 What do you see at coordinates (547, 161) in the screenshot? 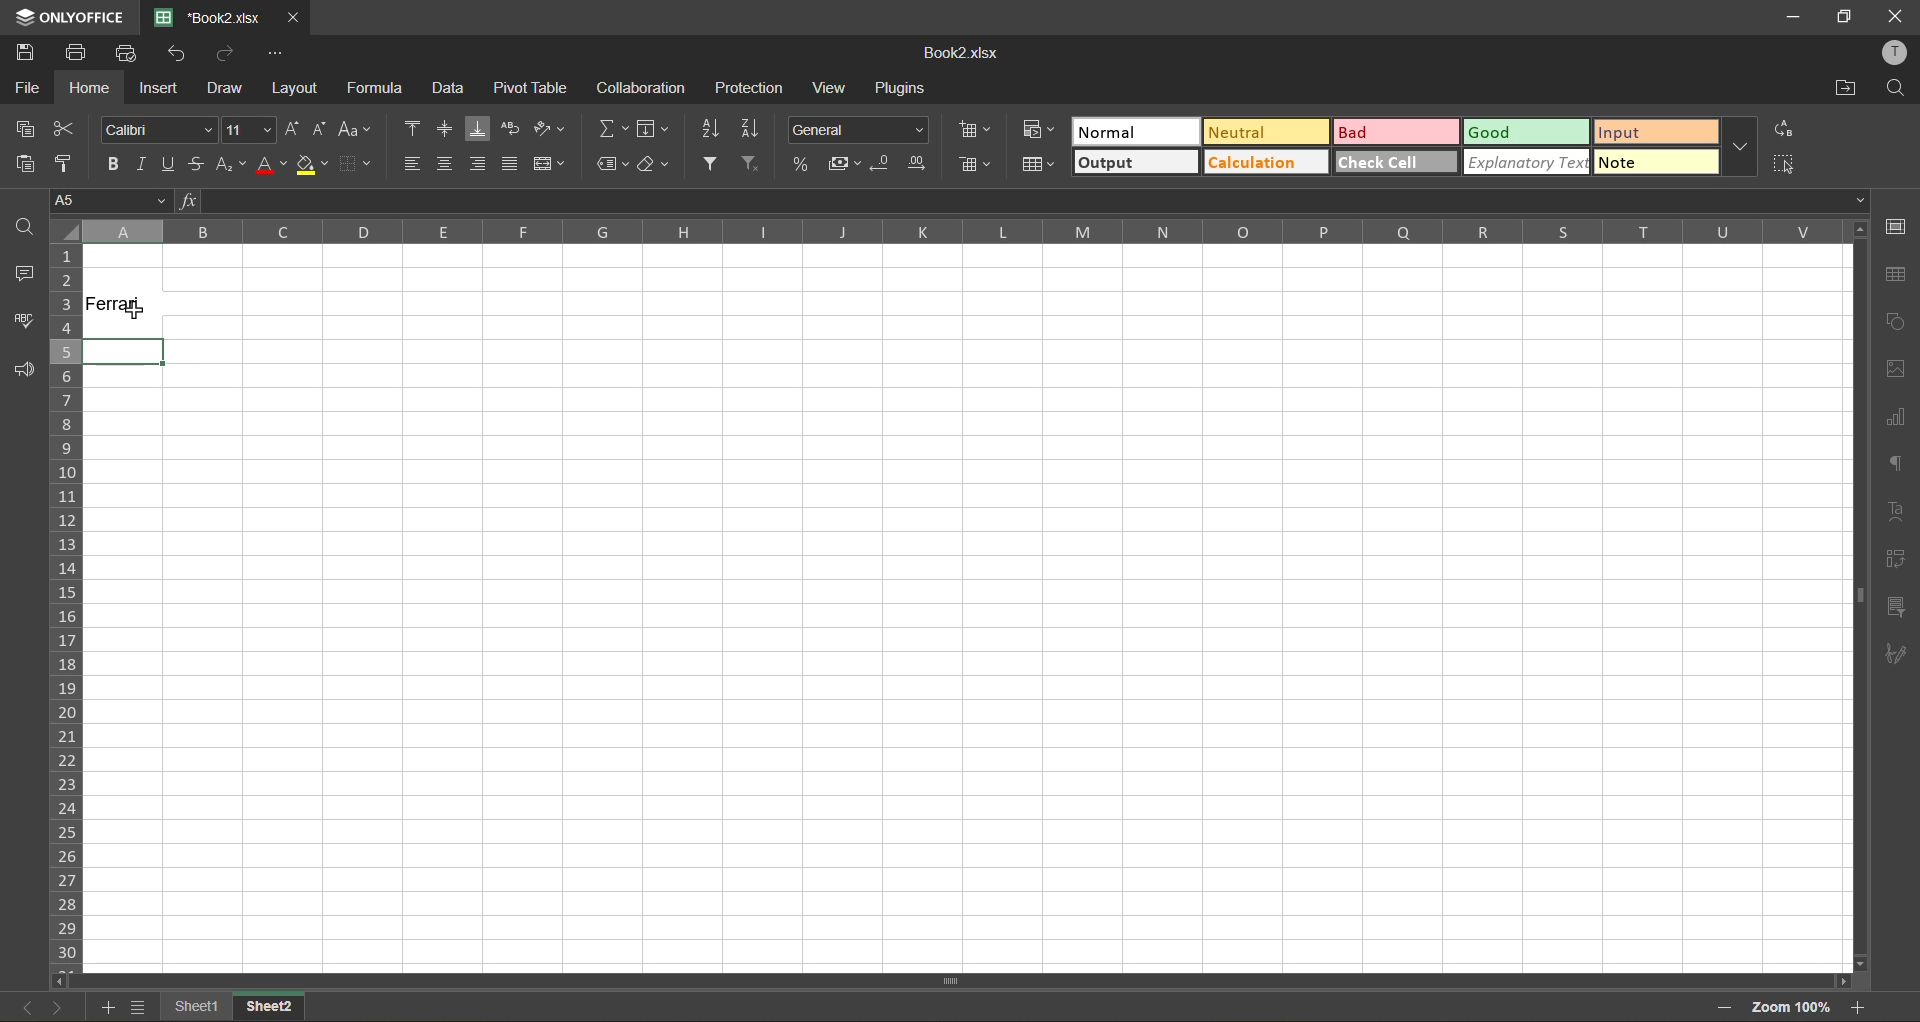
I see `merge and center` at bounding box center [547, 161].